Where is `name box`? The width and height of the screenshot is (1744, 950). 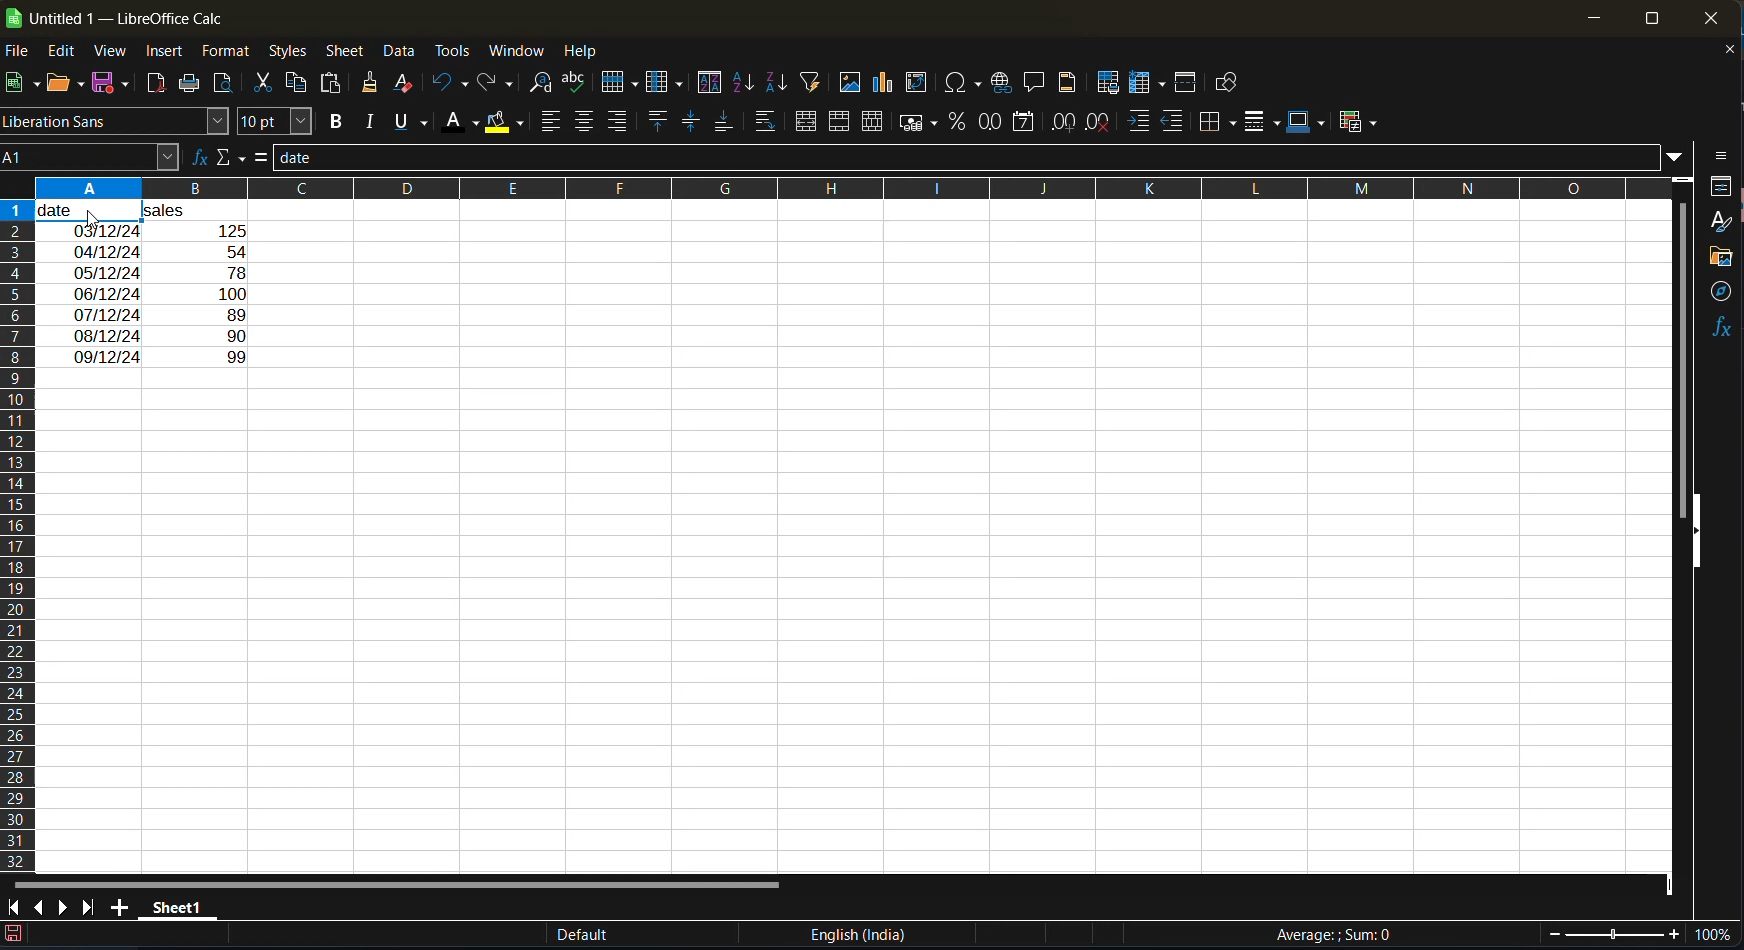 name box is located at coordinates (92, 158).